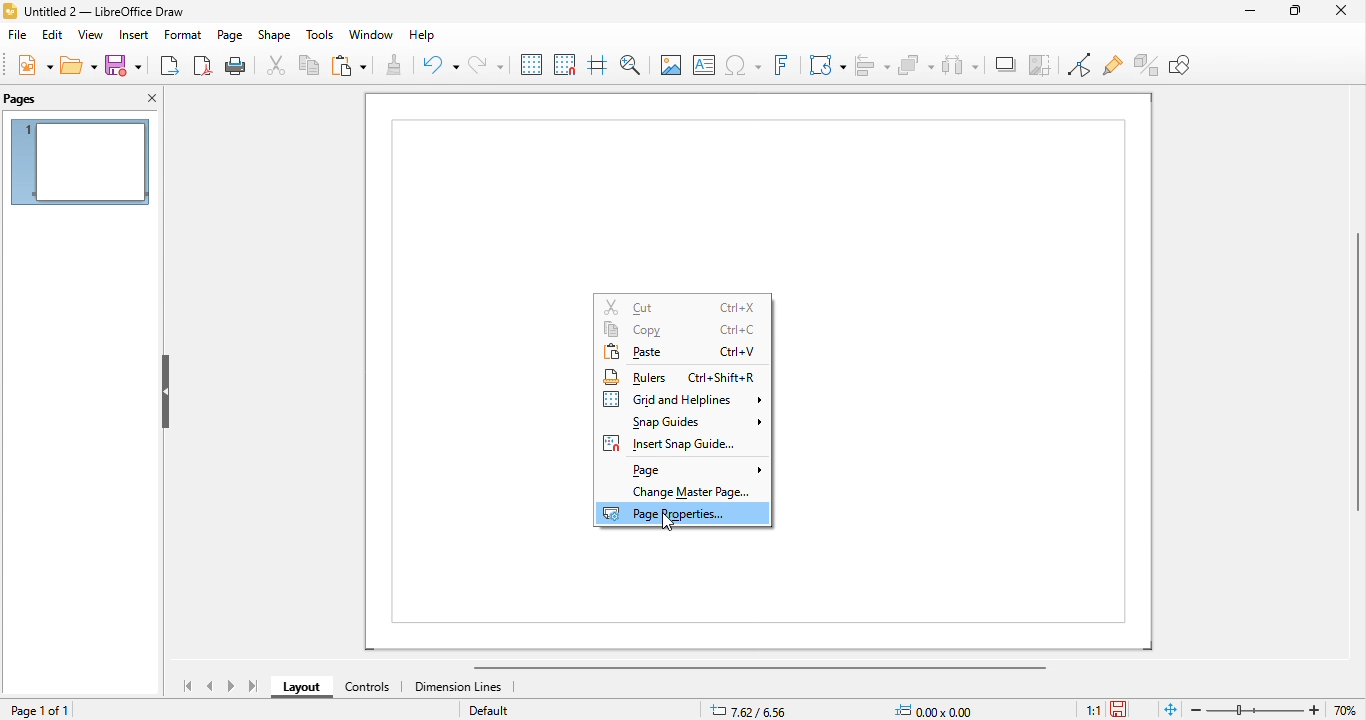 This screenshot has height=720, width=1366. Describe the element at coordinates (53, 35) in the screenshot. I see `edit` at that location.